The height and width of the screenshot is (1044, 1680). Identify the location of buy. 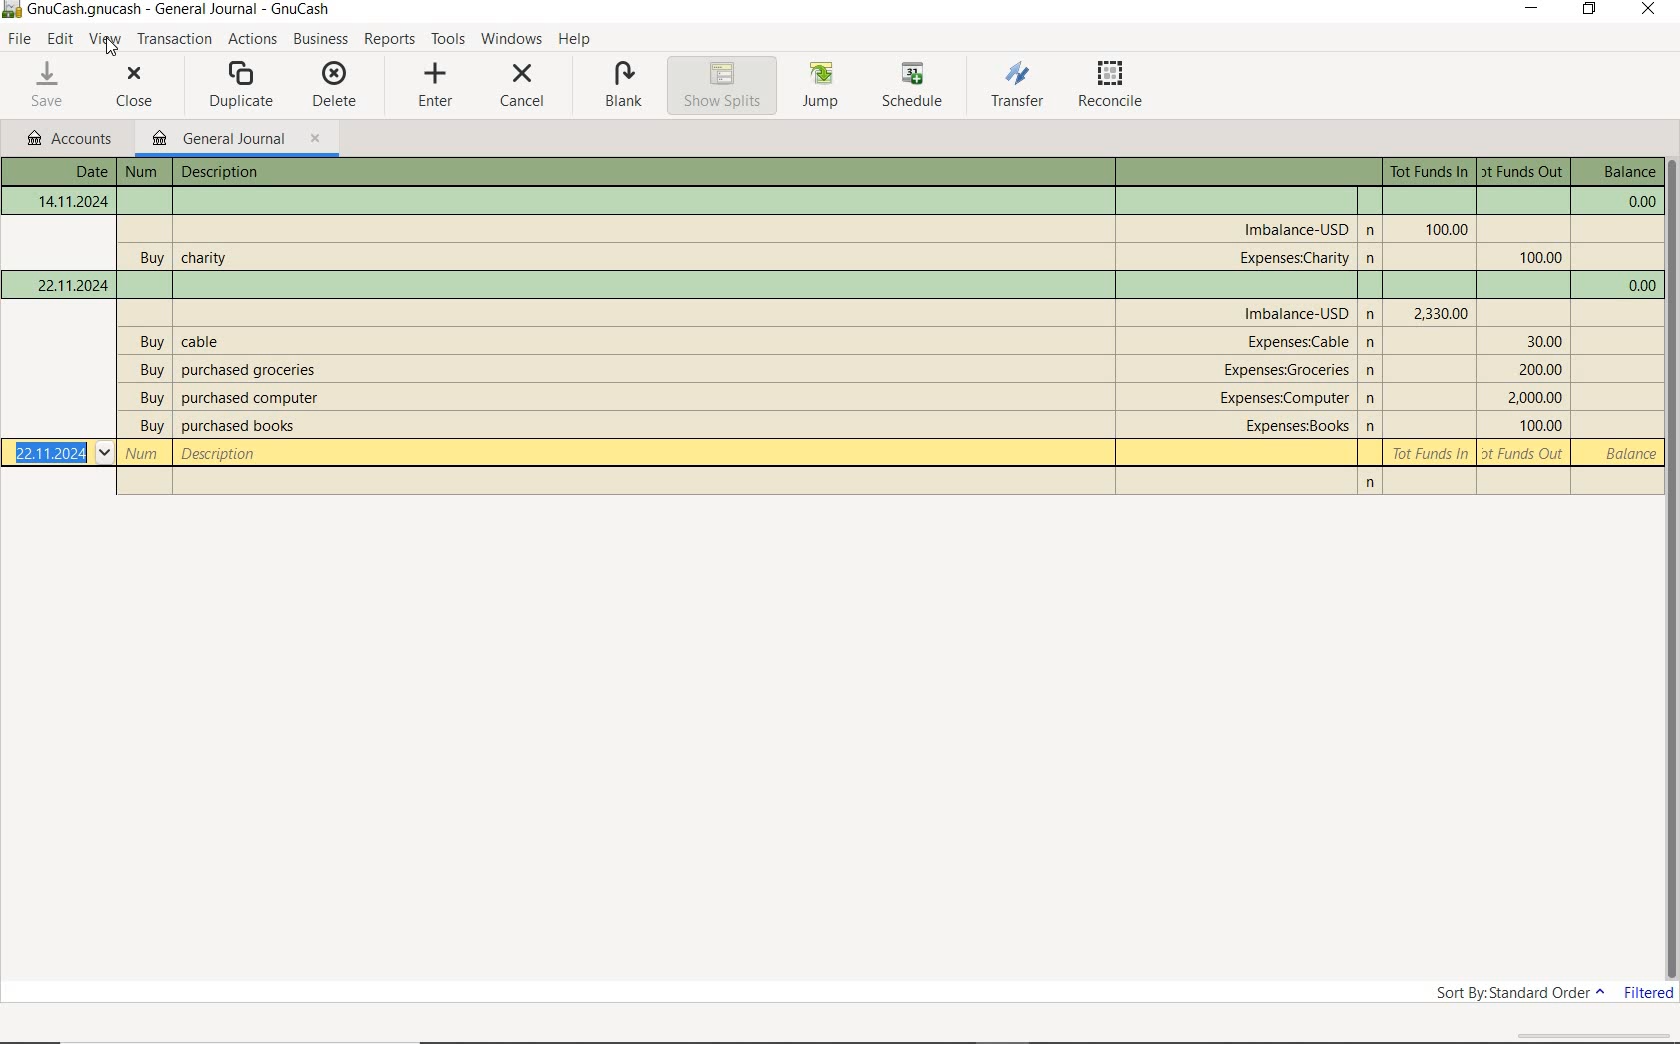
(149, 400).